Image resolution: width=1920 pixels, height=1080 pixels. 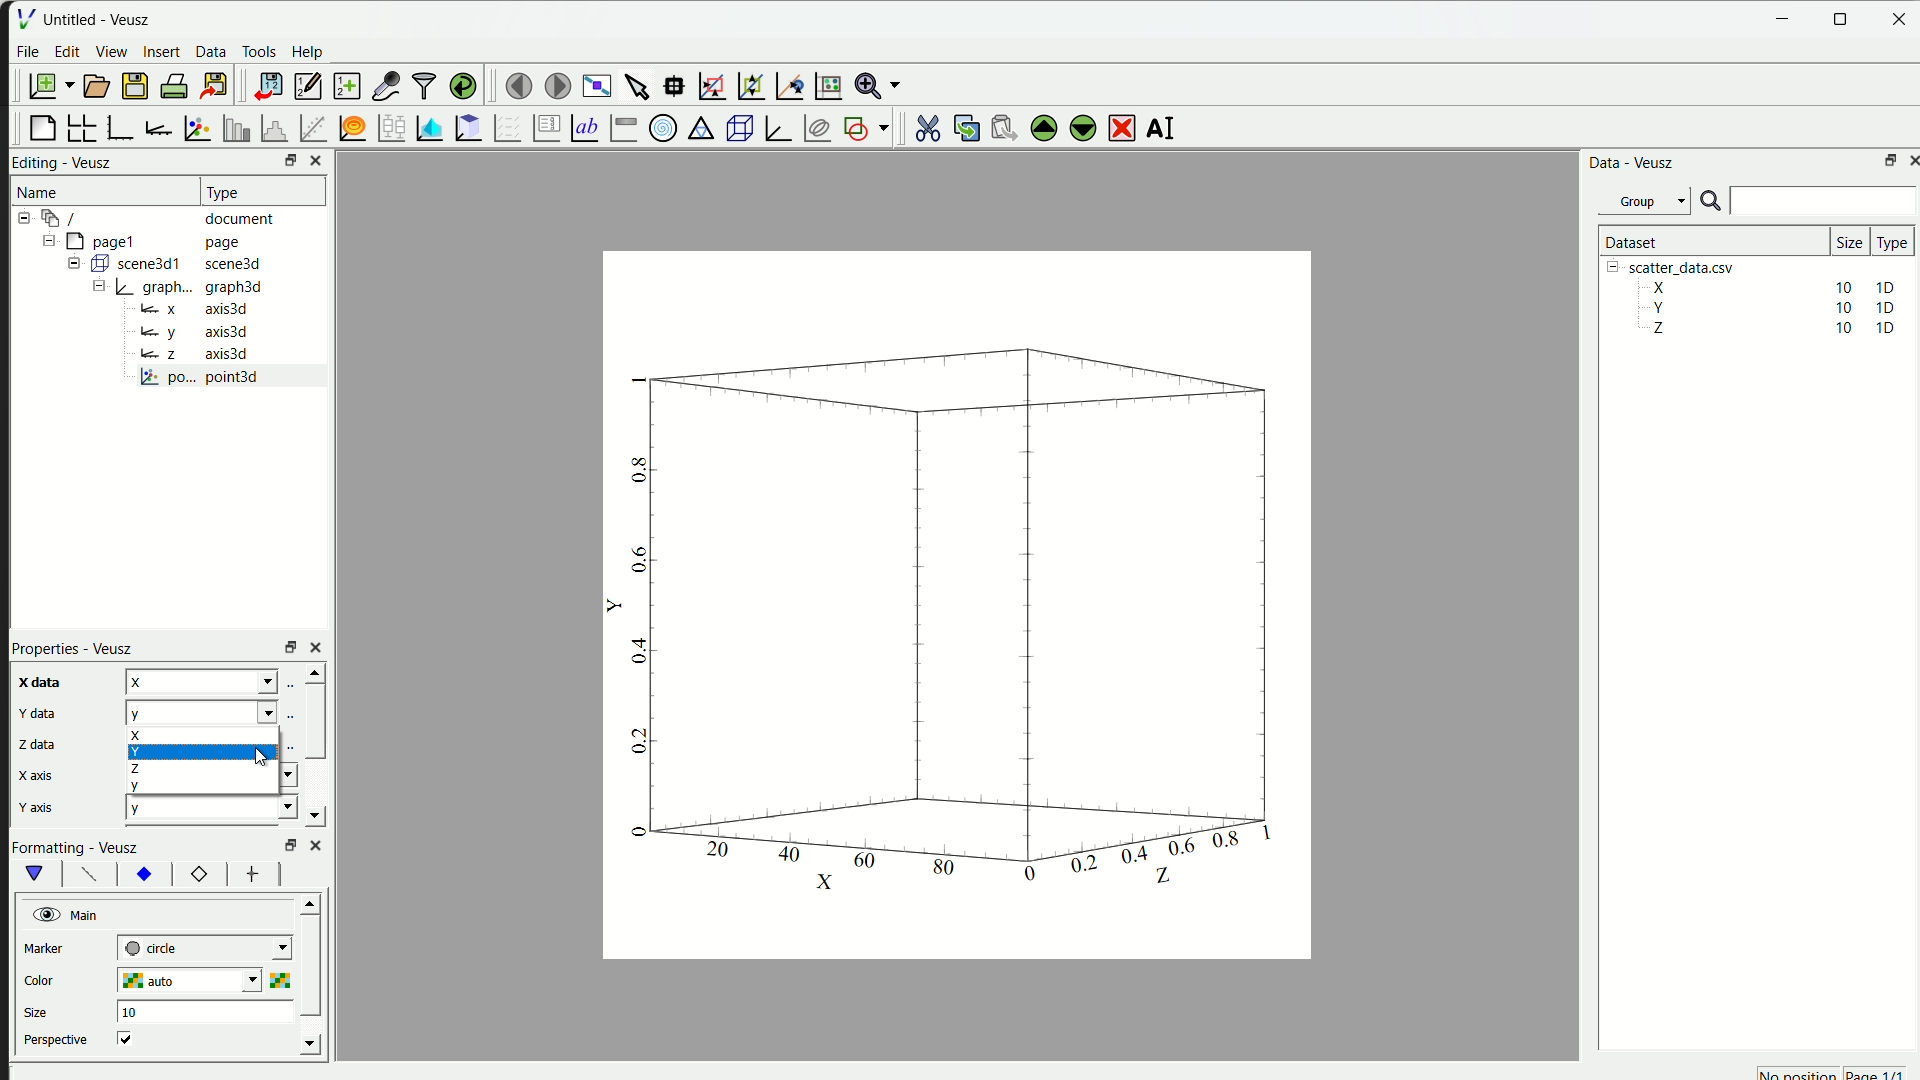 I want to click on x x, so click(x=221, y=745).